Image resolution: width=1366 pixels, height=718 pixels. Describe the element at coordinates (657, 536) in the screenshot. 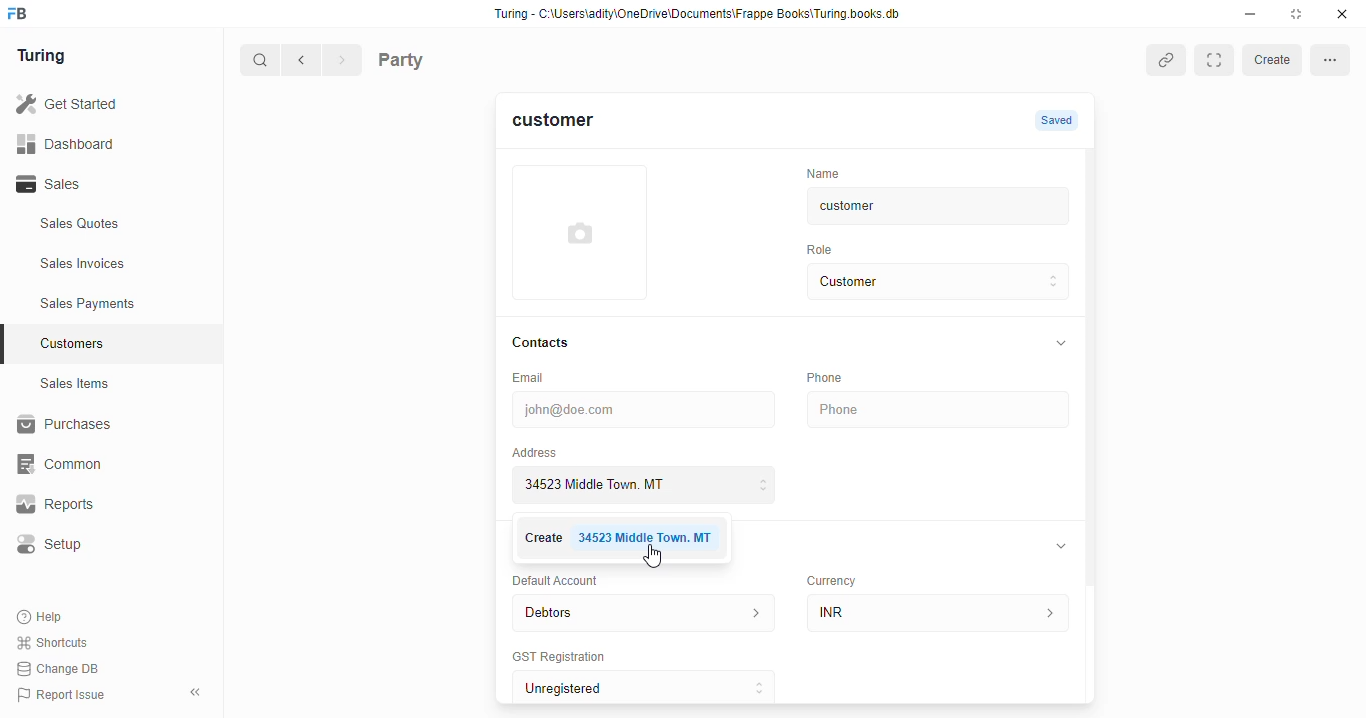

I see `34523 Middle Town. MT` at that location.